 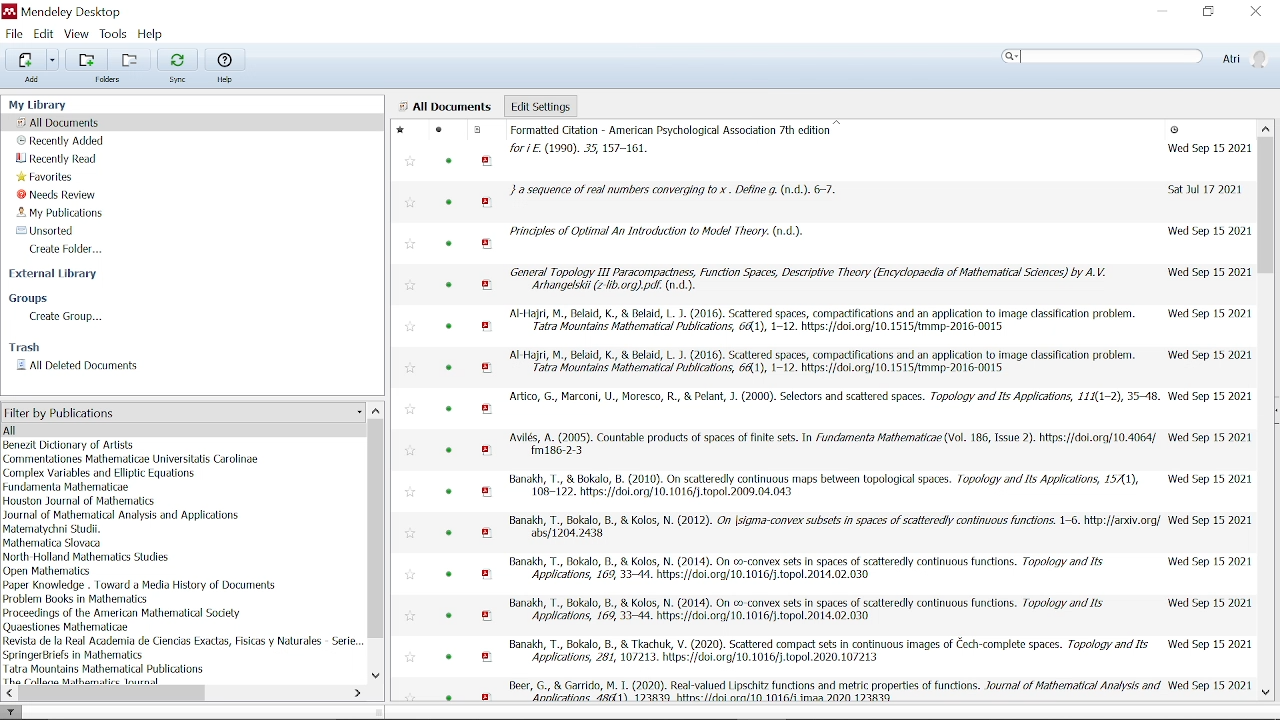 What do you see at coordinates (834, 445) in the screenshot?
I see `citation` at bounding box center [834, 445].